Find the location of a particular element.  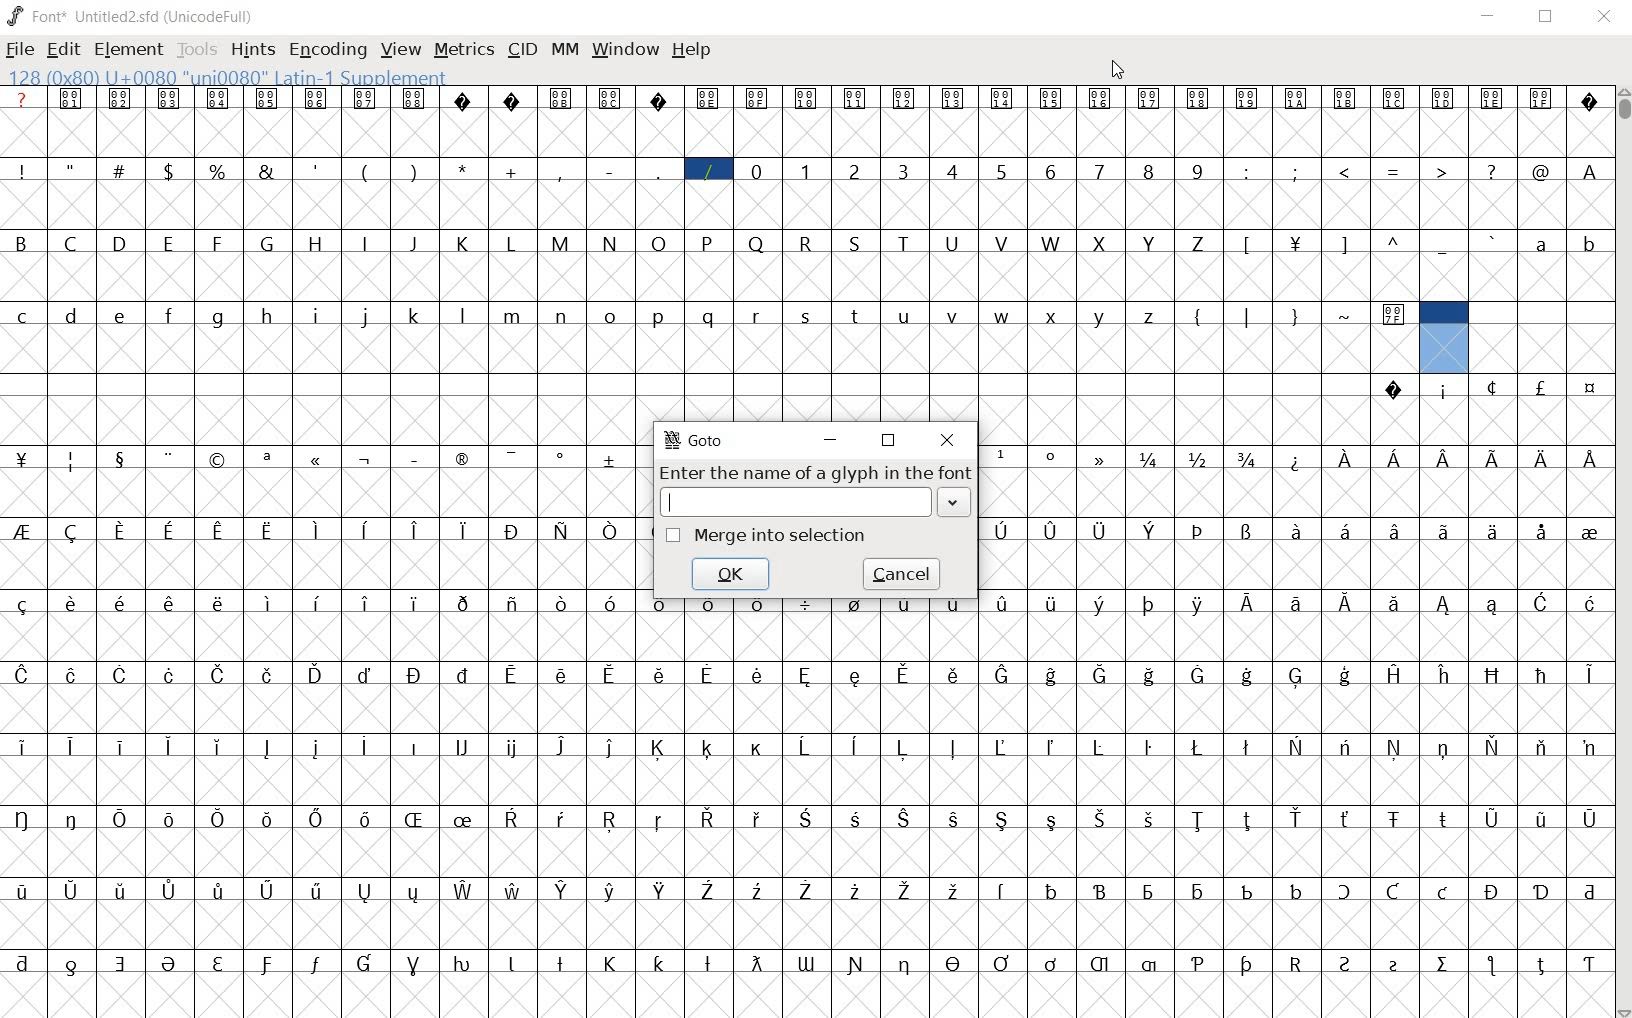

Symbol is located at coordinates (857, 97).